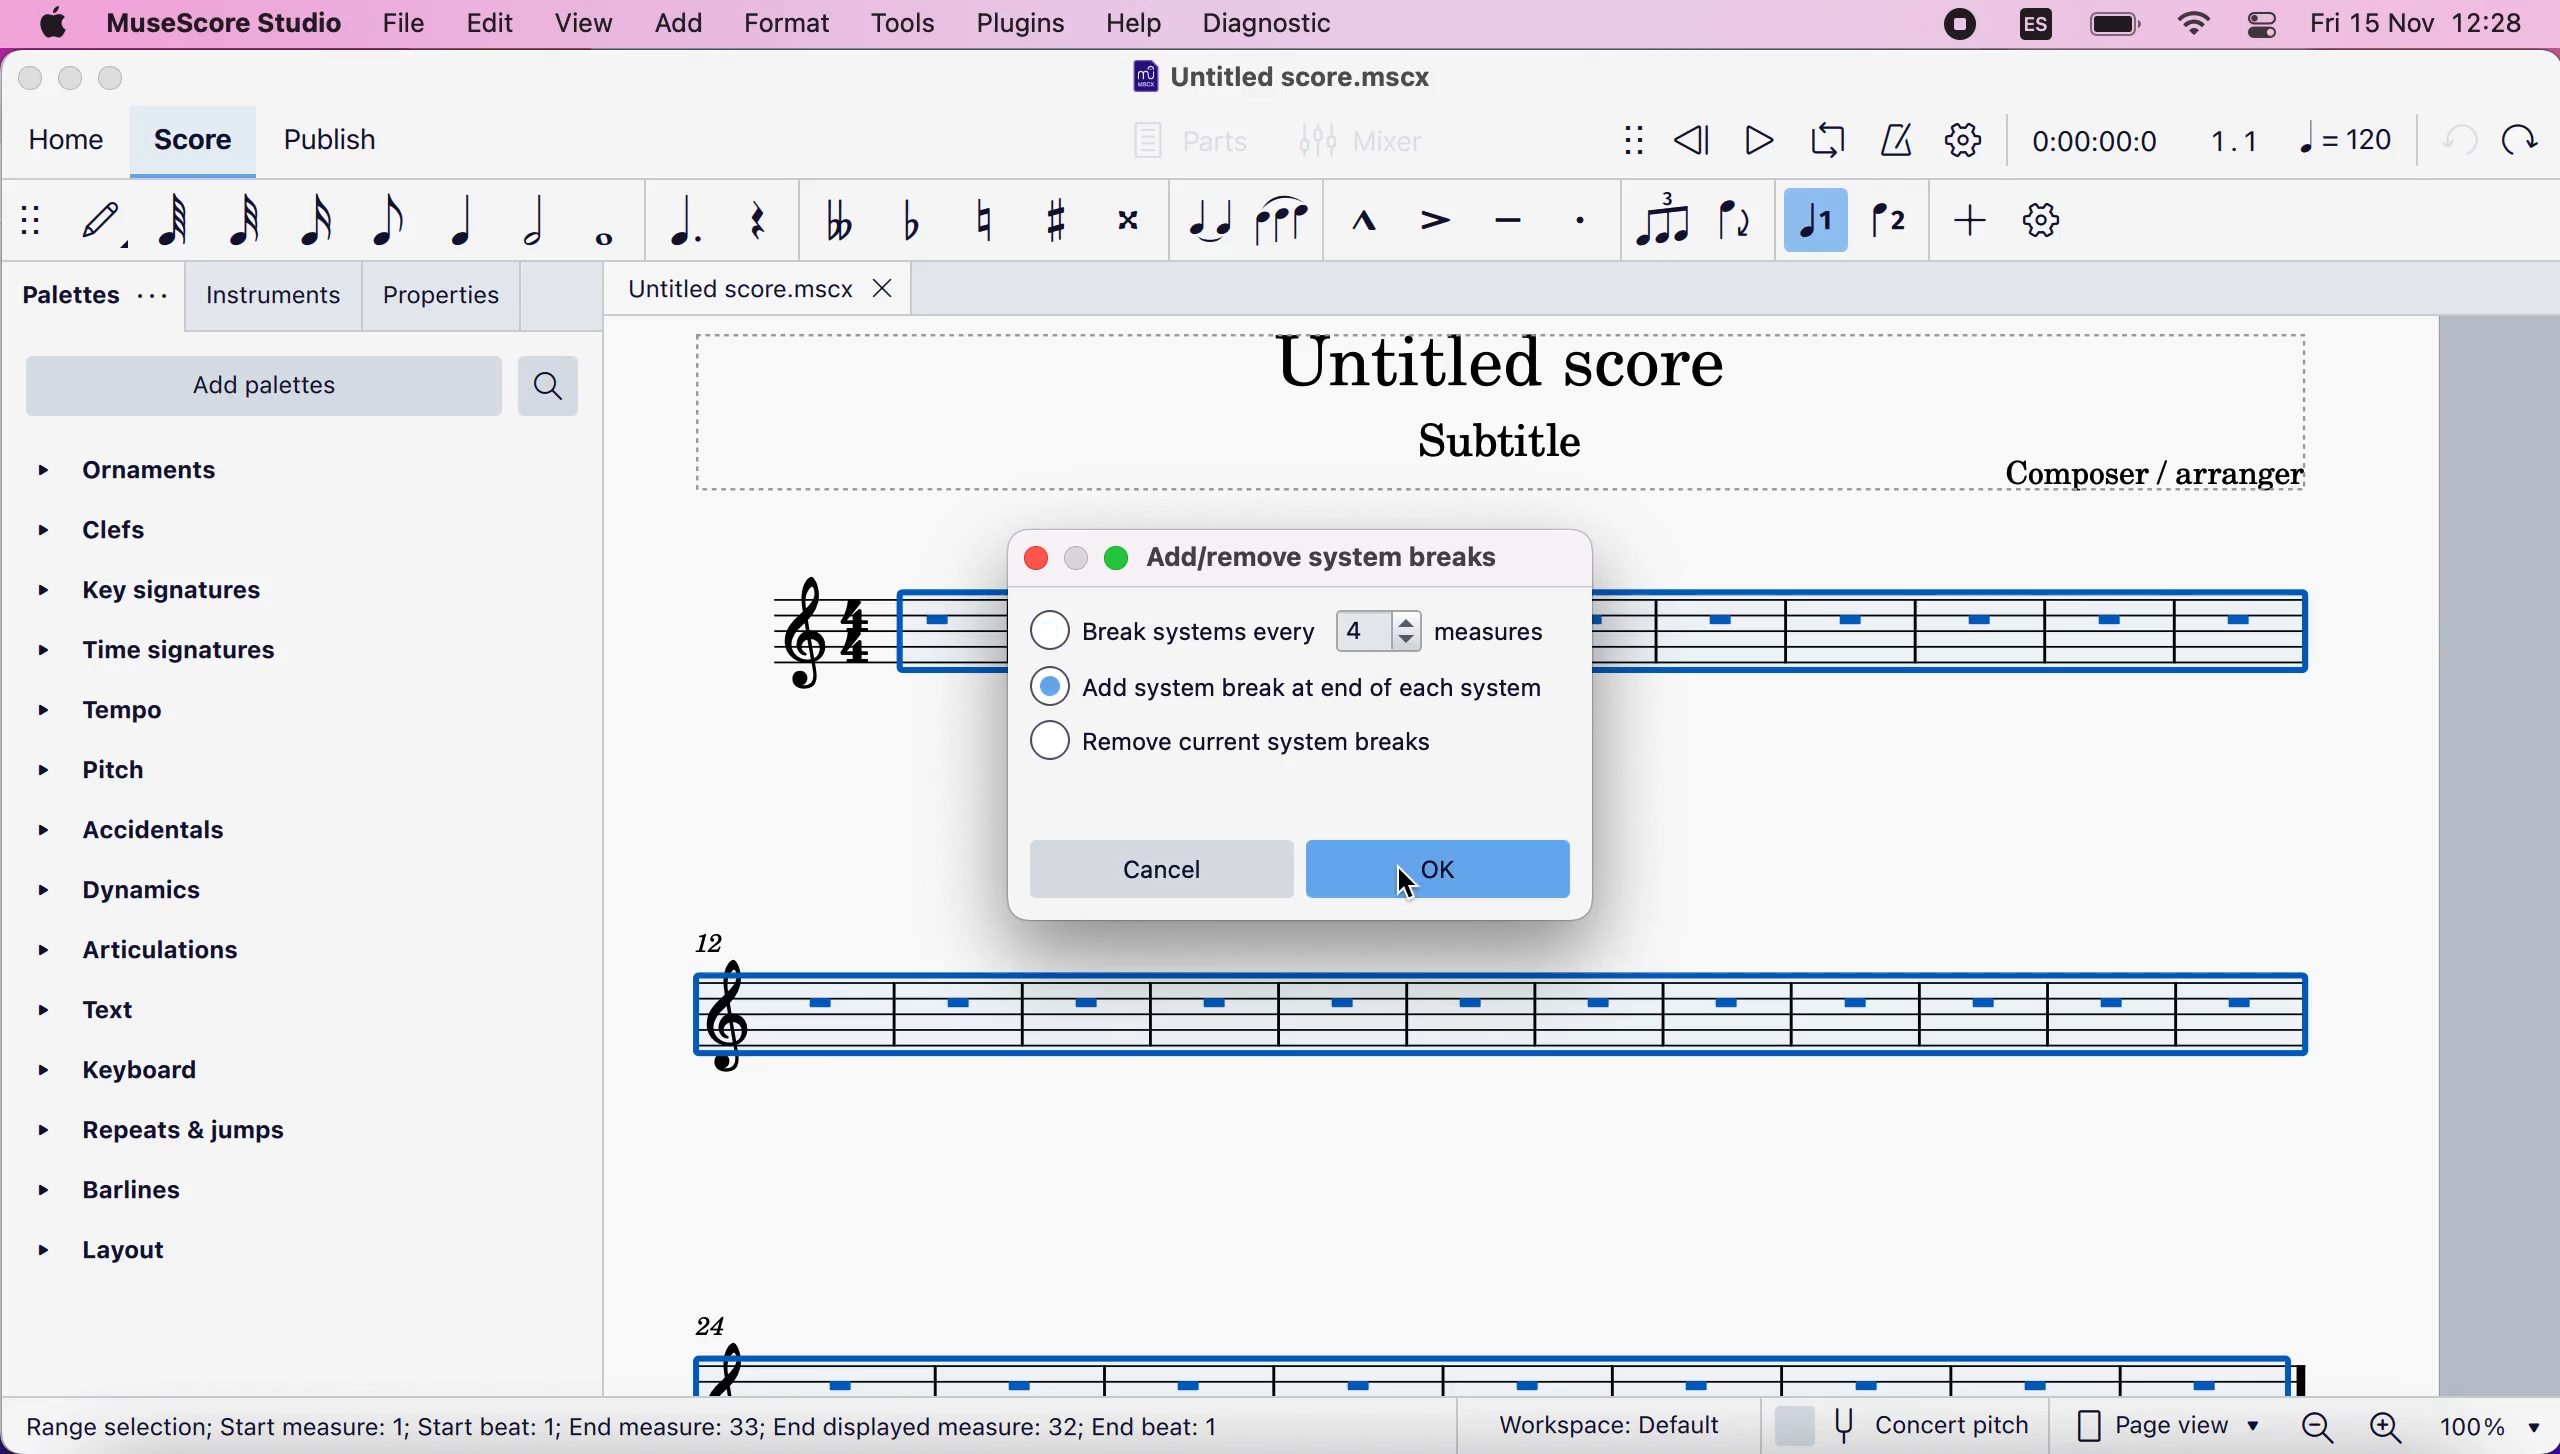 The width and height of the screenshot is (2560, 1454). Describe the element at coordinates (597, 222) in the screenshot. I see `whole note` at that location.